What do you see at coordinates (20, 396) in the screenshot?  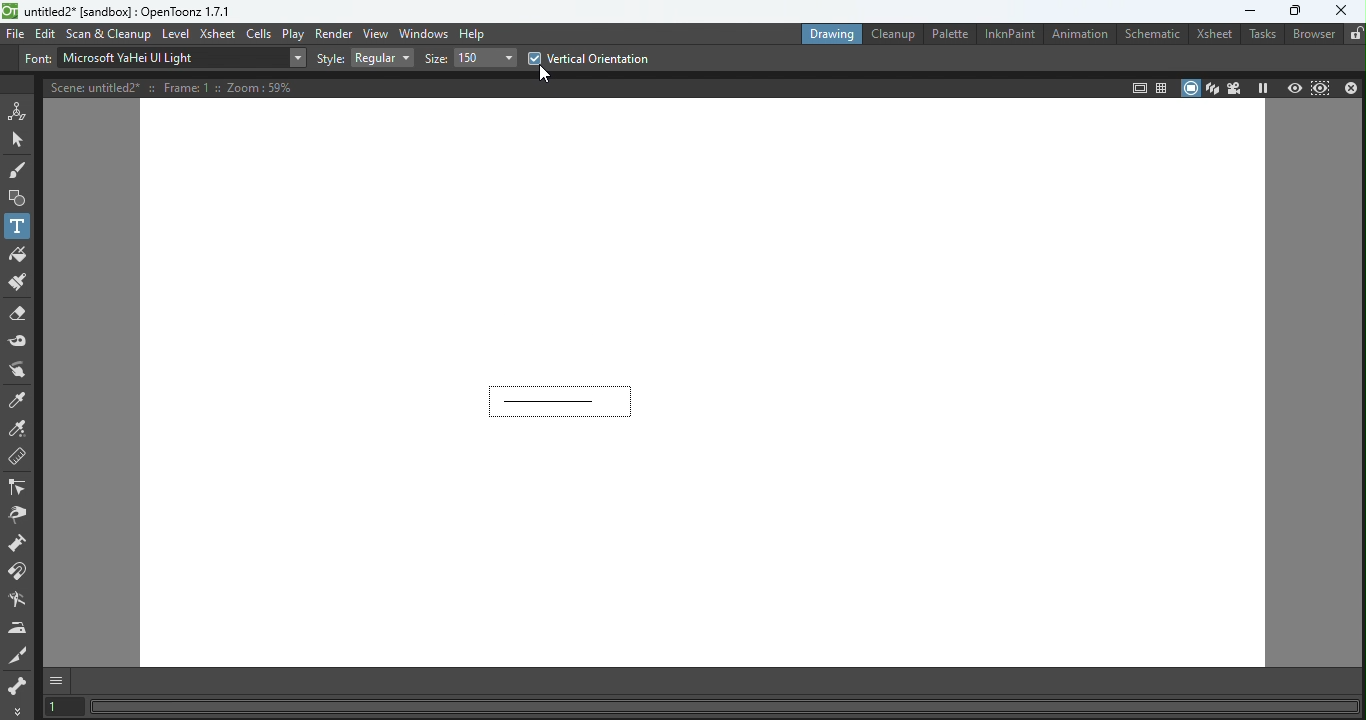 I see `Style picker tool` at bounding box center [20, 396].